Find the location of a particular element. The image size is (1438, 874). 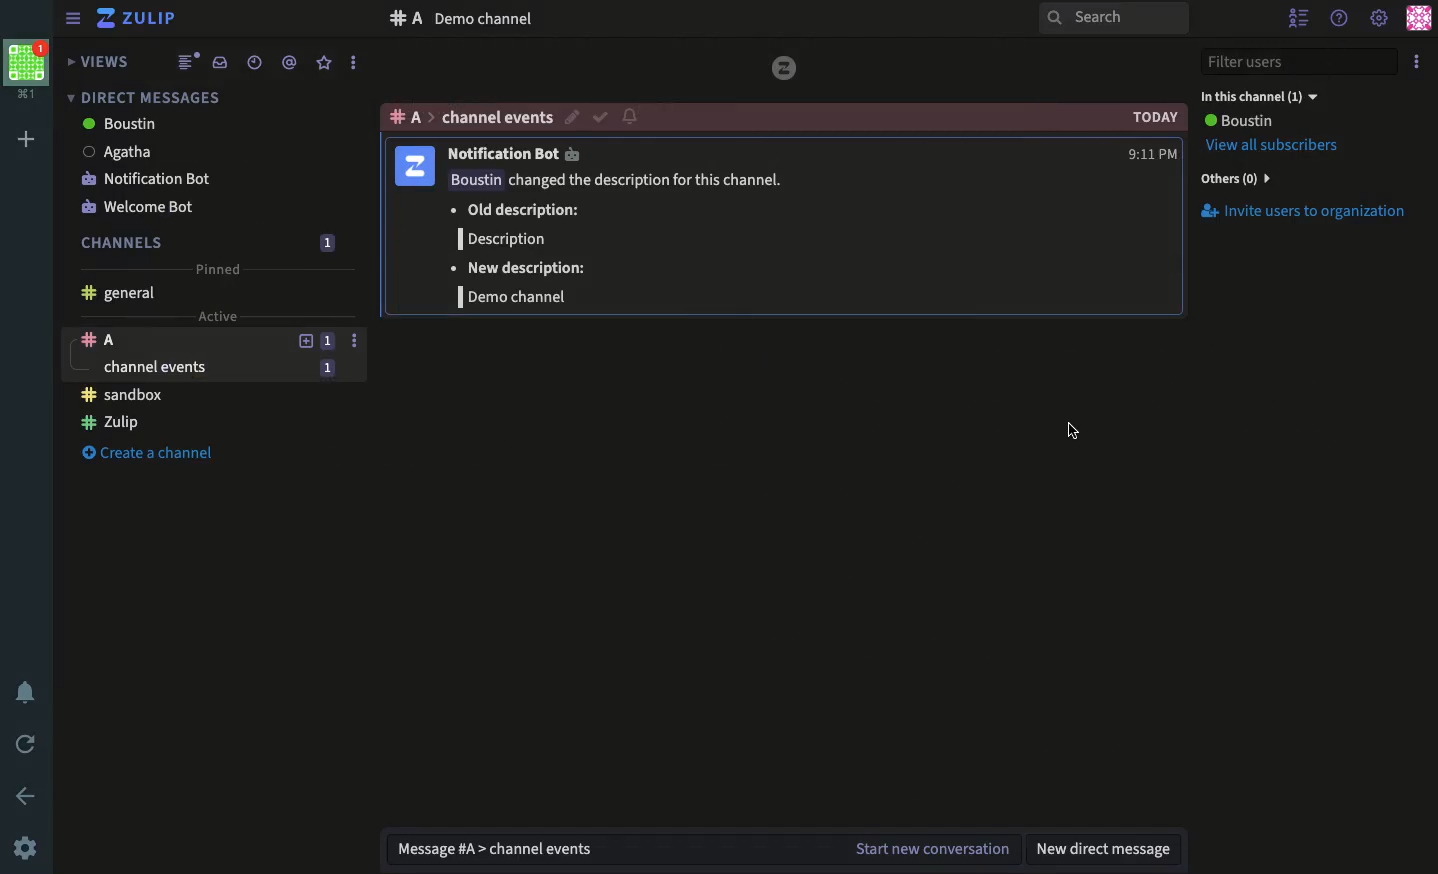

A is located at coordinates (175, 341).